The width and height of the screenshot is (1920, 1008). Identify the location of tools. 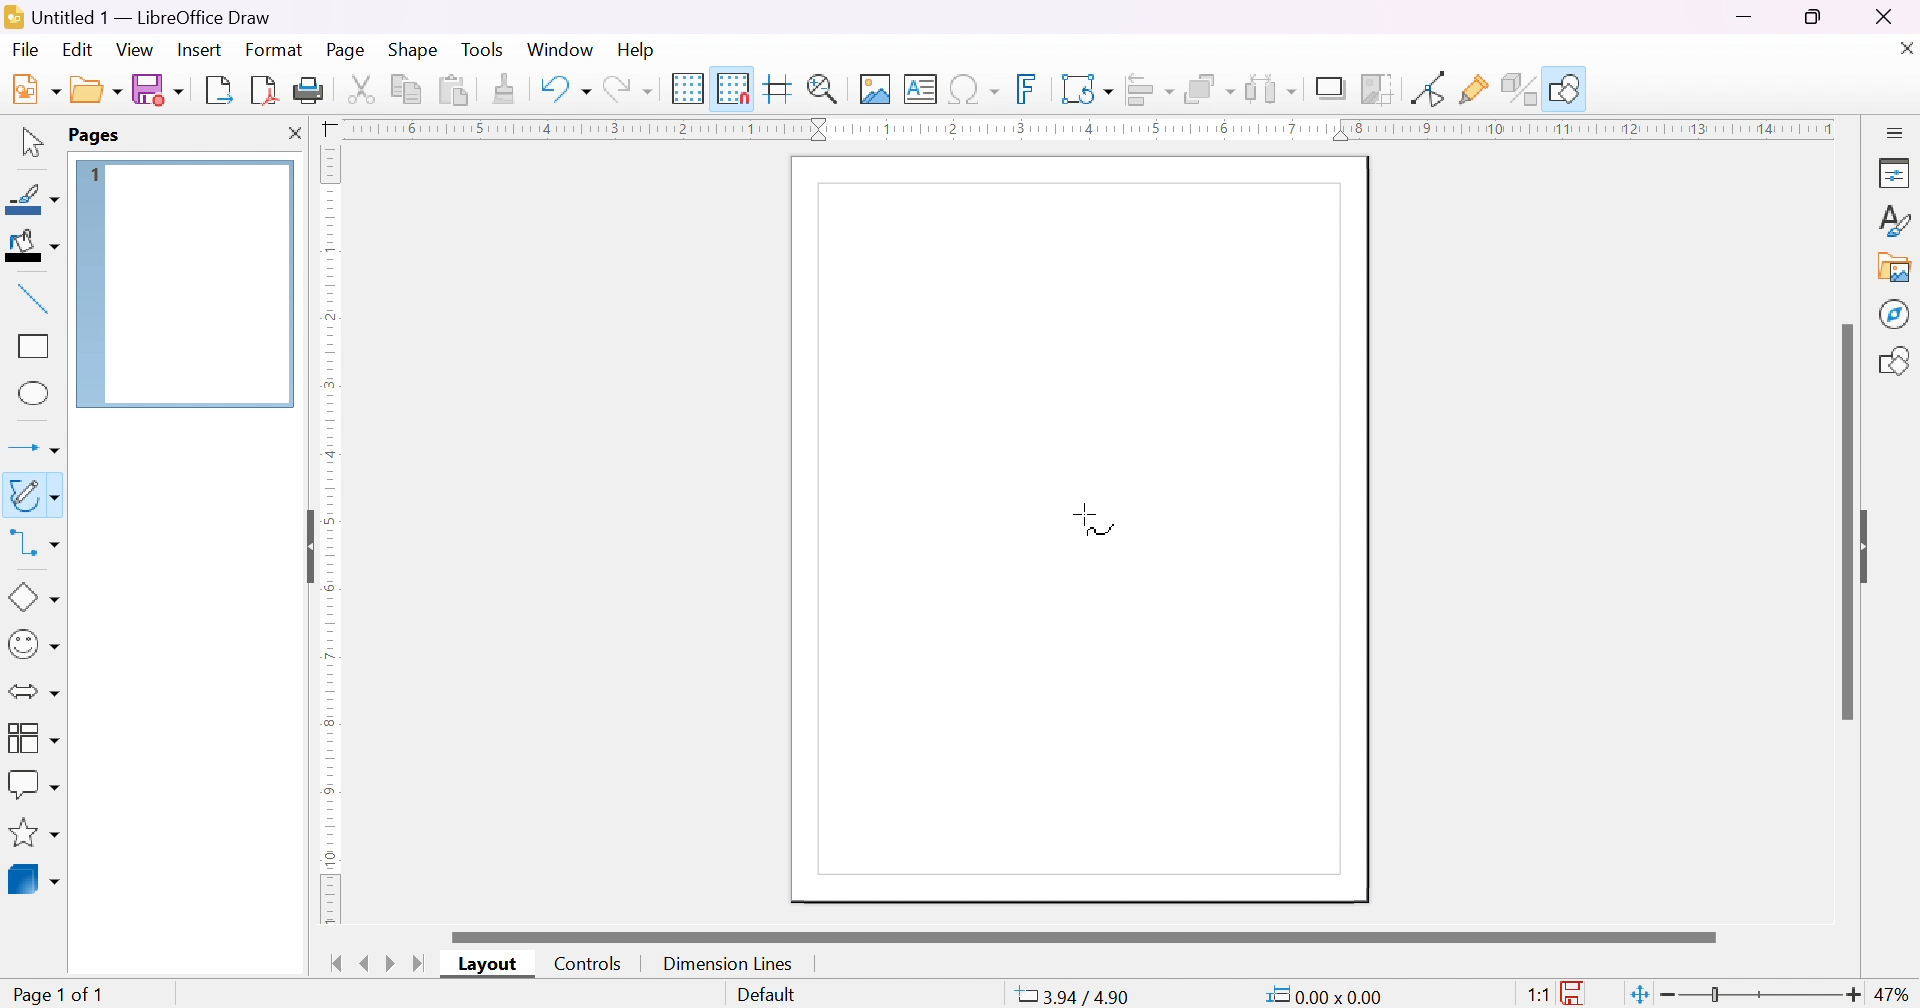
(485, 48).